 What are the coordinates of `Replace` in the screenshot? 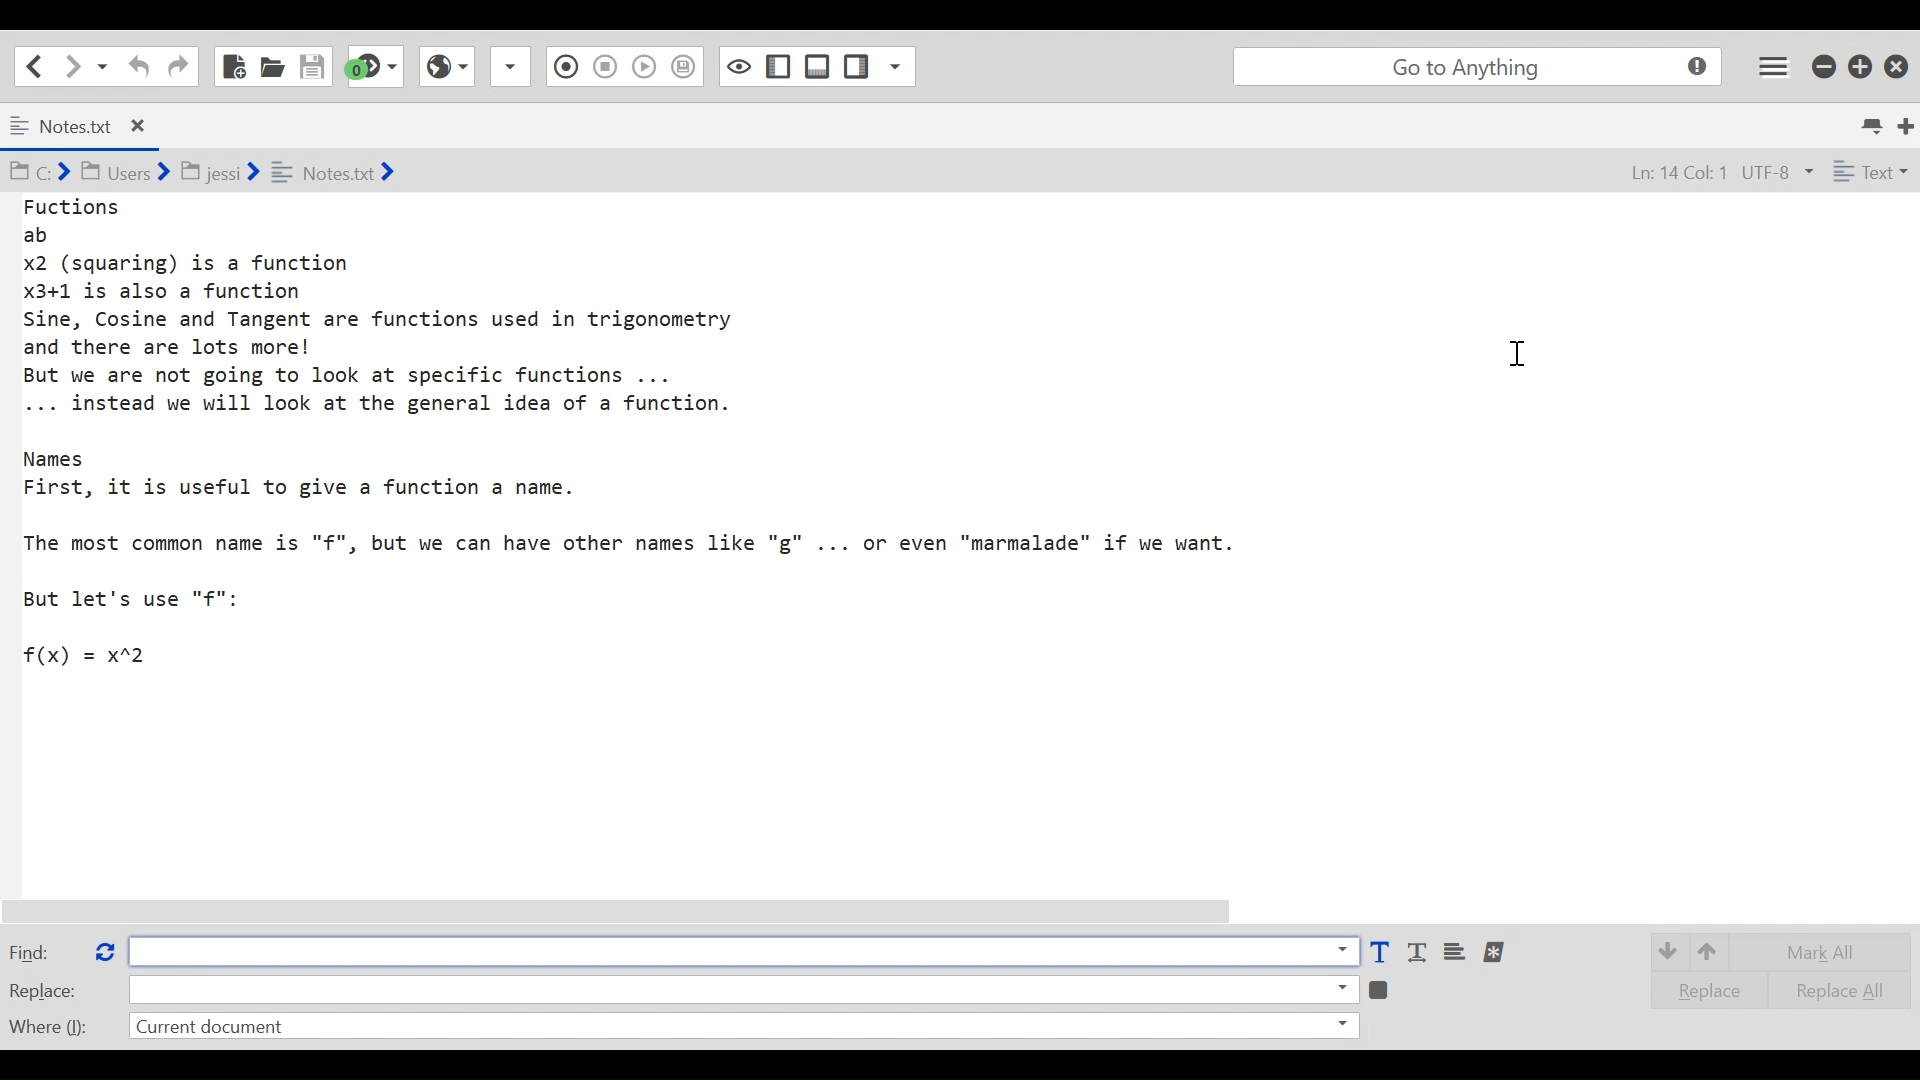 It's located at (1702, 990).